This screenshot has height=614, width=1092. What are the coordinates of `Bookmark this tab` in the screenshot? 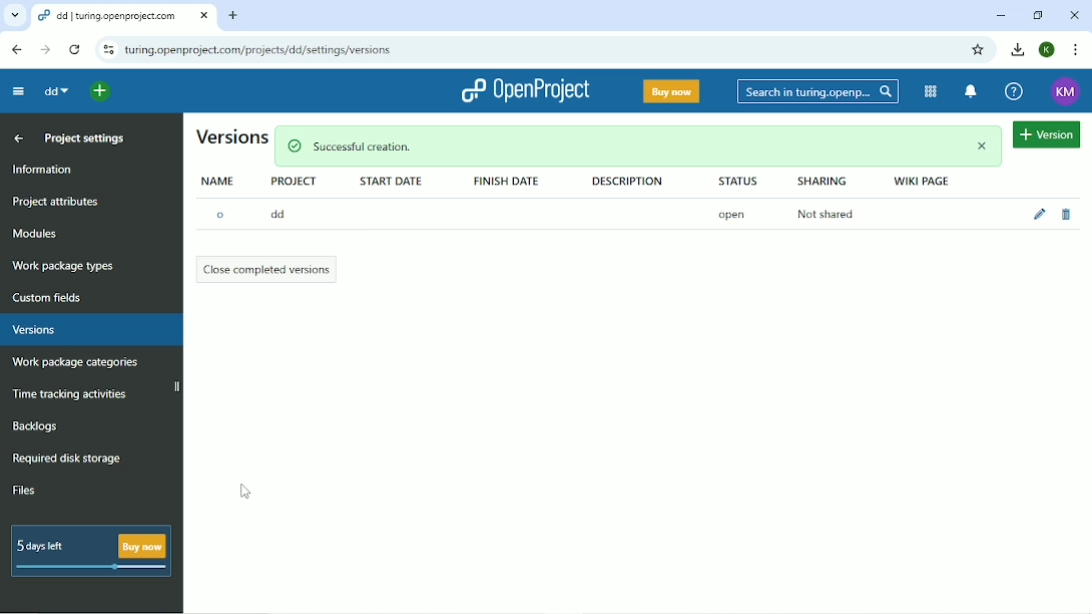 It's located at (977, 50).